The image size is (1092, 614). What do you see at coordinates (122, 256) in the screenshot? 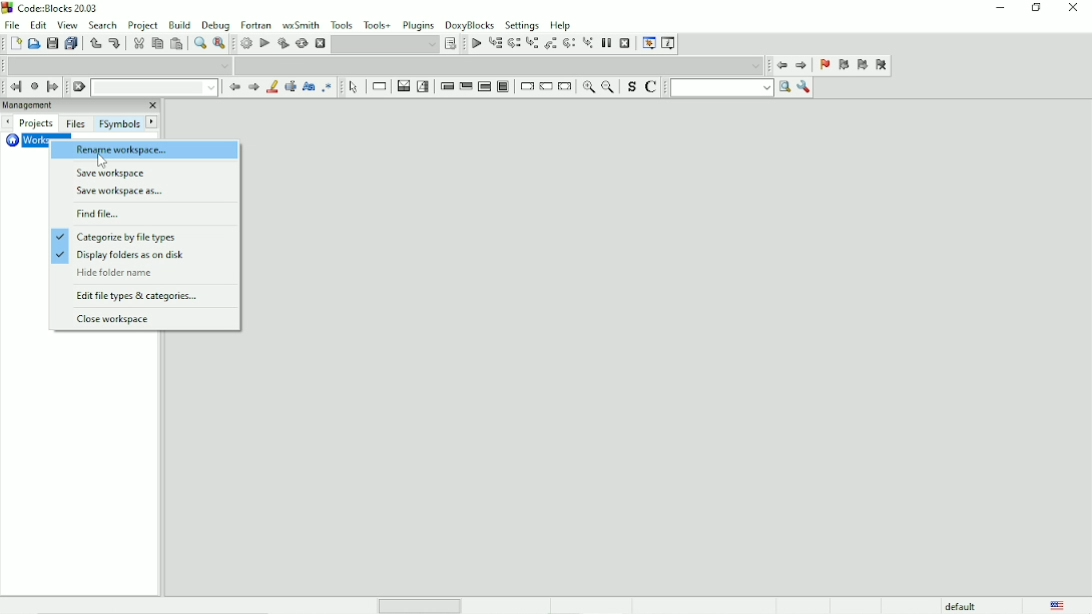
I see `Display folders as on disk` at bounding box center [122, 256].